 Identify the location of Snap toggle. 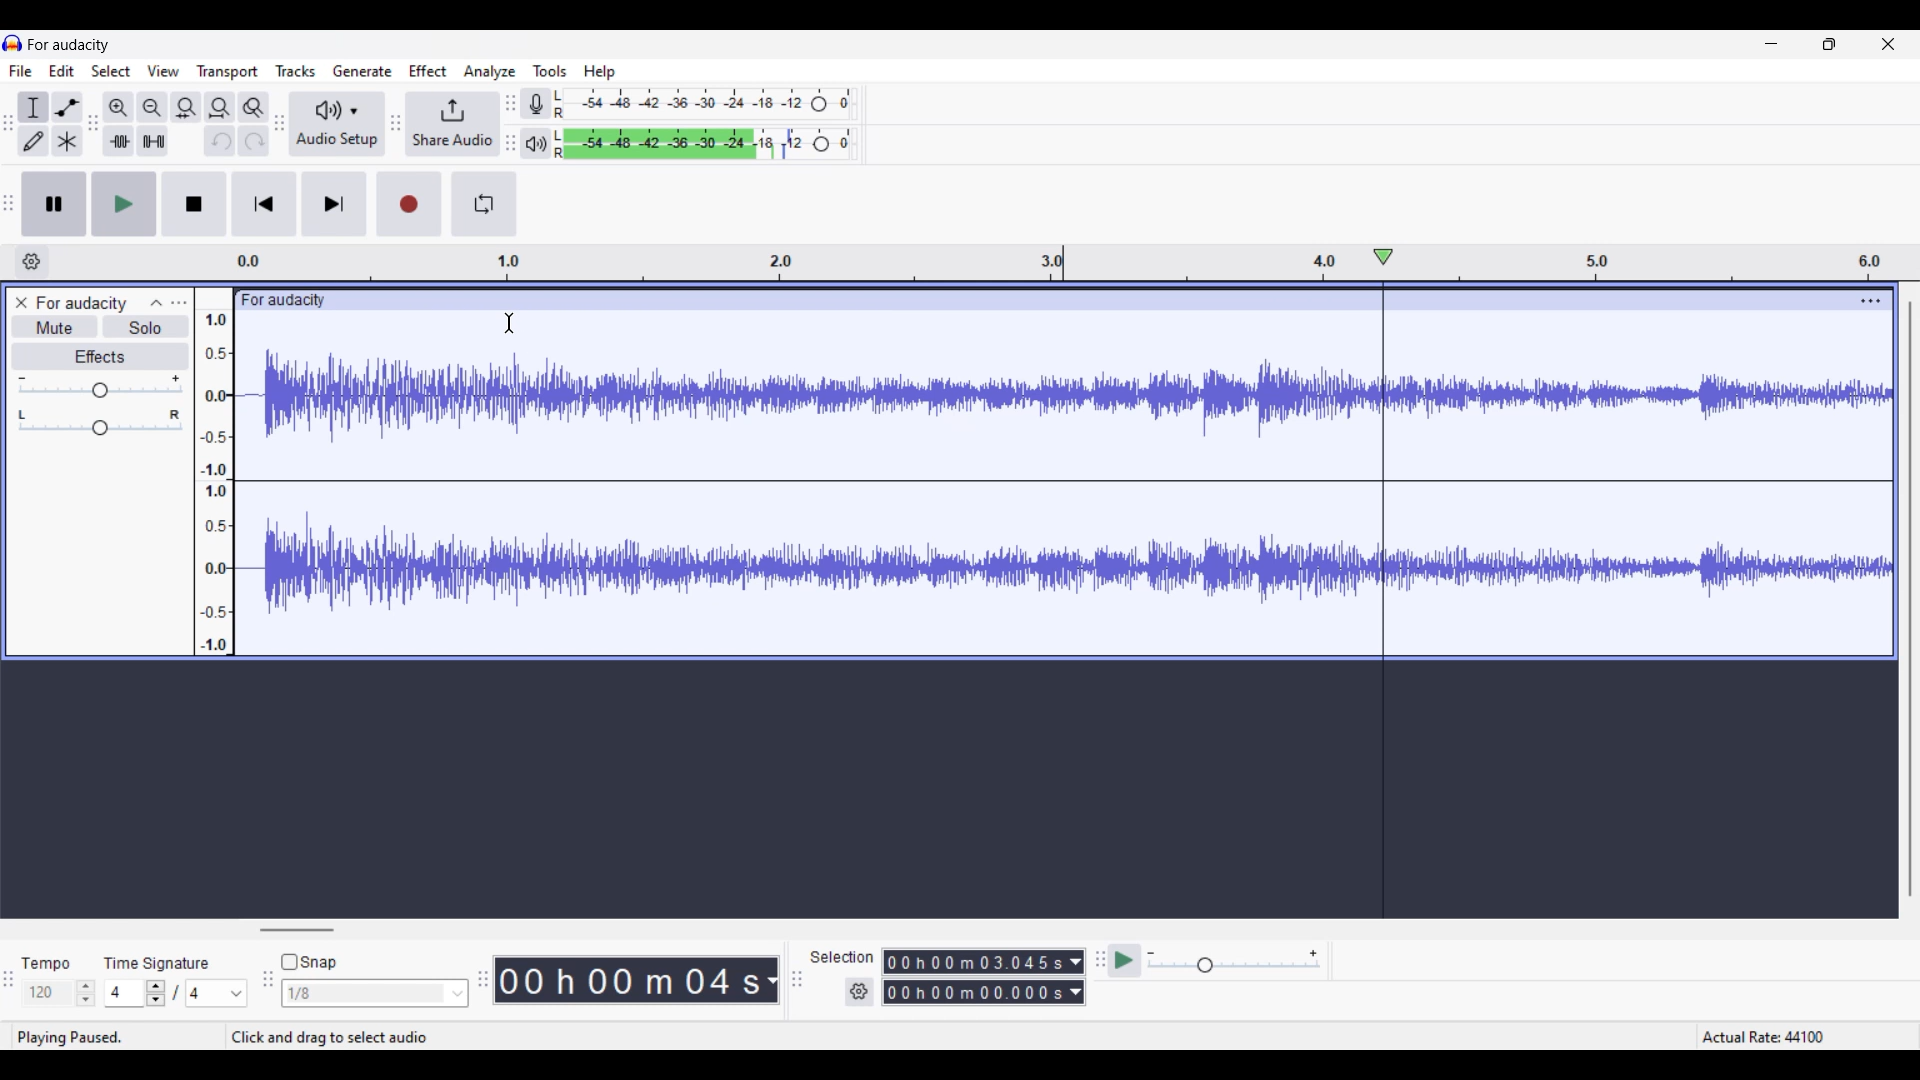
(308, 962).